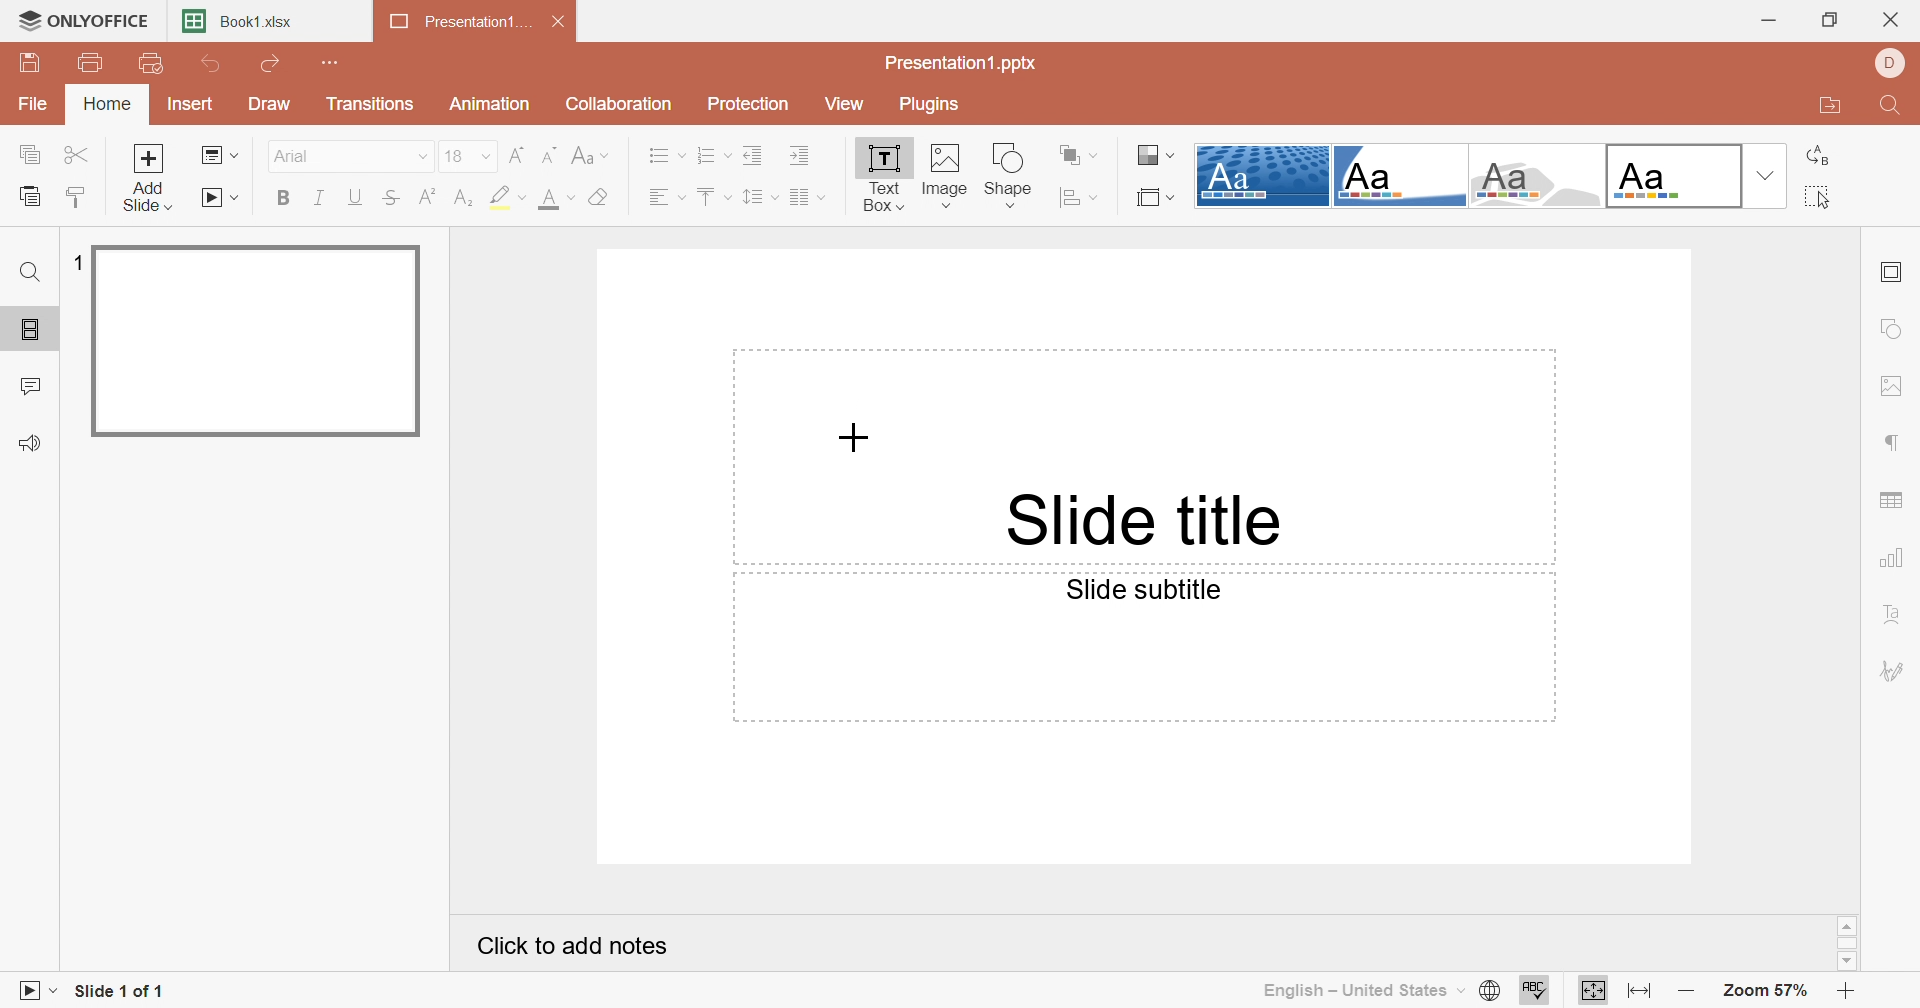 Image resolution: width=1920 pixels, height=1008 pixels. What do you see at coordinates (121, 992) in the screenshot?
I see `Slide 1 of 1` at bounding box center [121, 992].